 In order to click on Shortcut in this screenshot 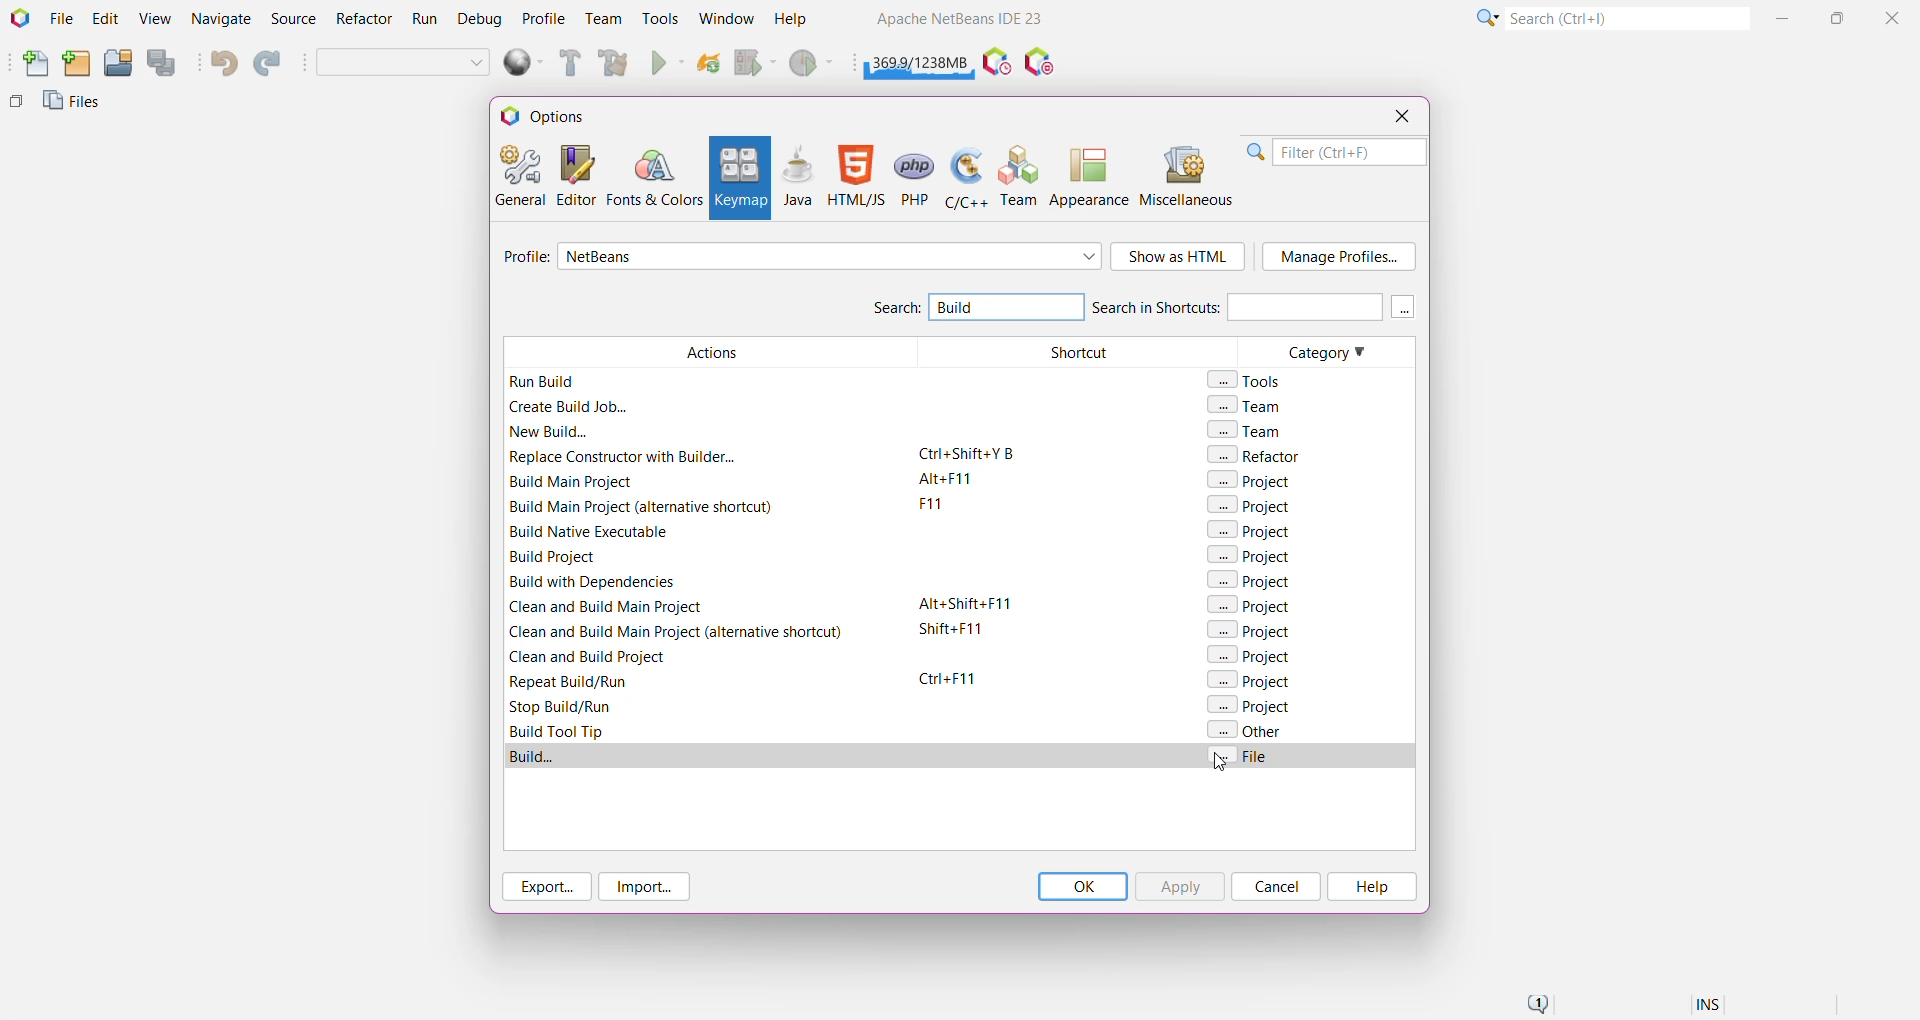, I will do `click(1069, 539)`.